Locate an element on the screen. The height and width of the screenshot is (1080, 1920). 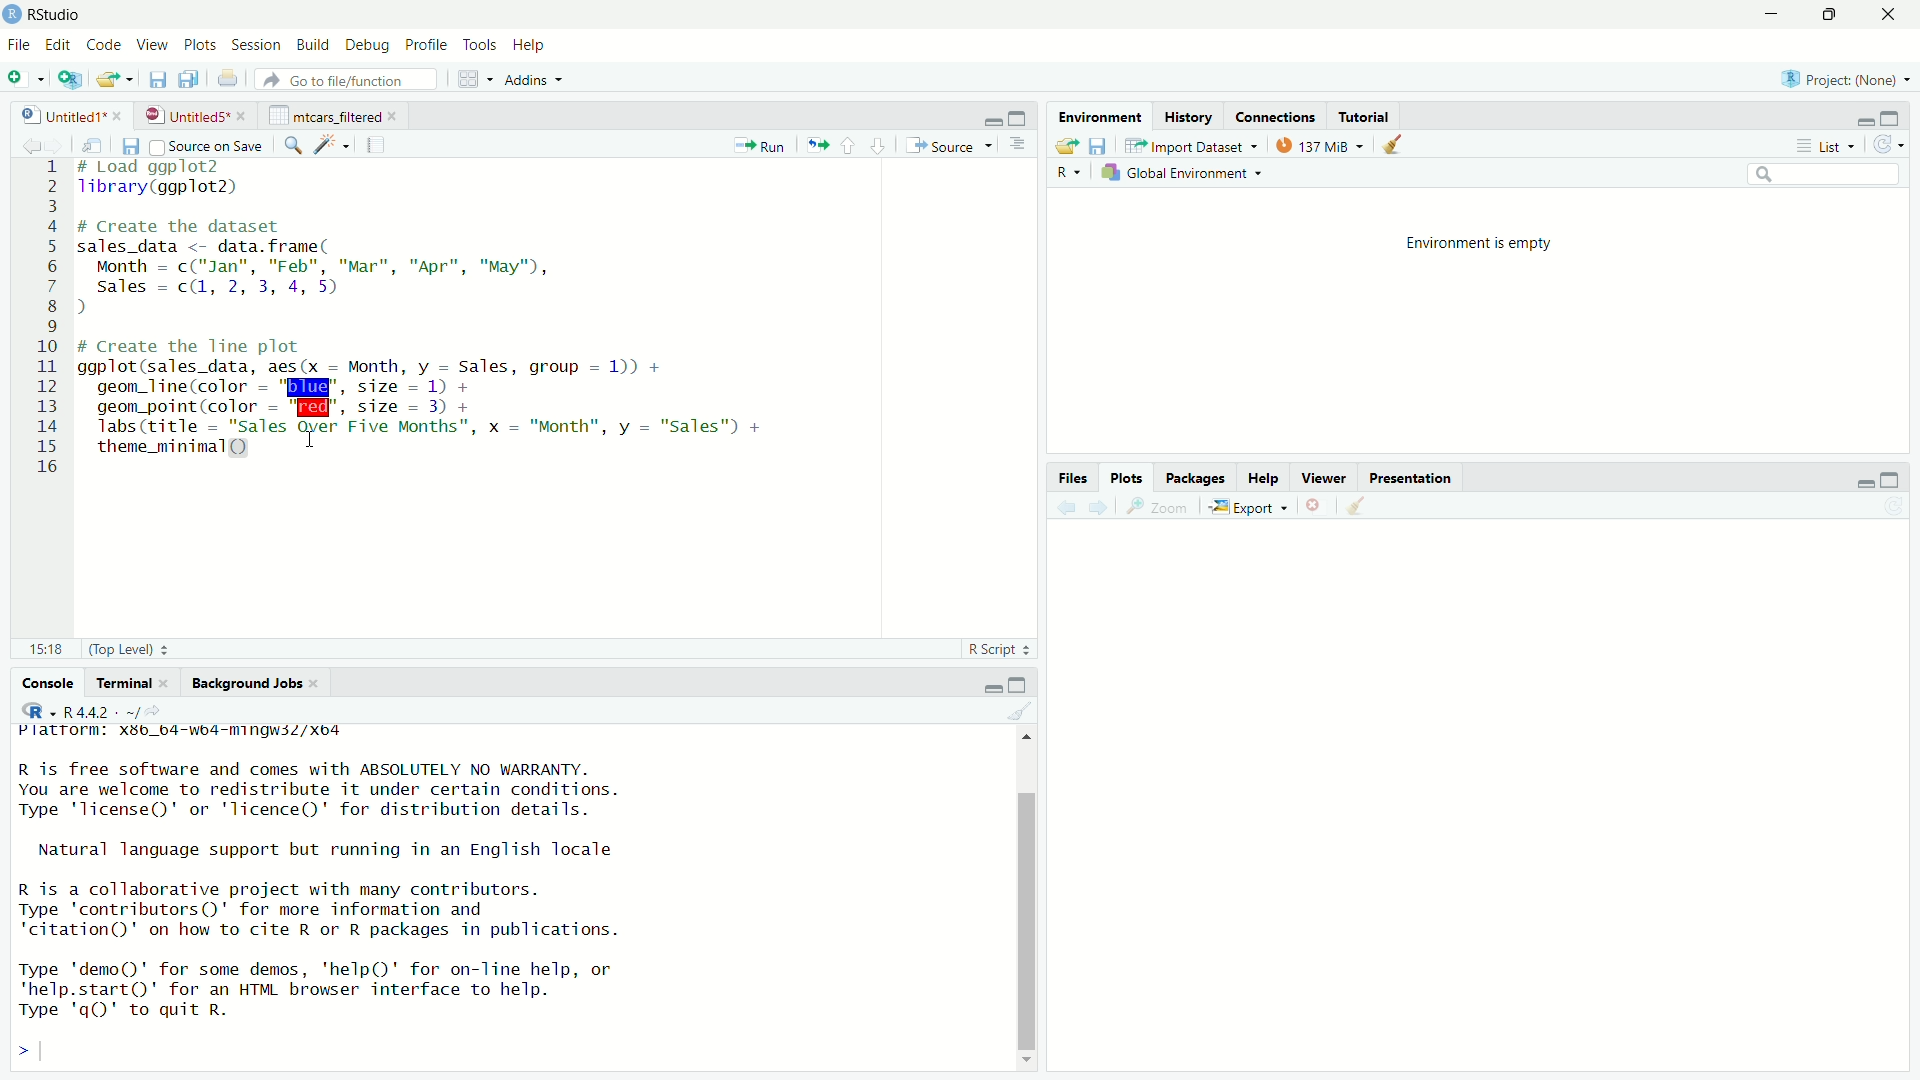
find and replace is located at coordinates (293, 147).